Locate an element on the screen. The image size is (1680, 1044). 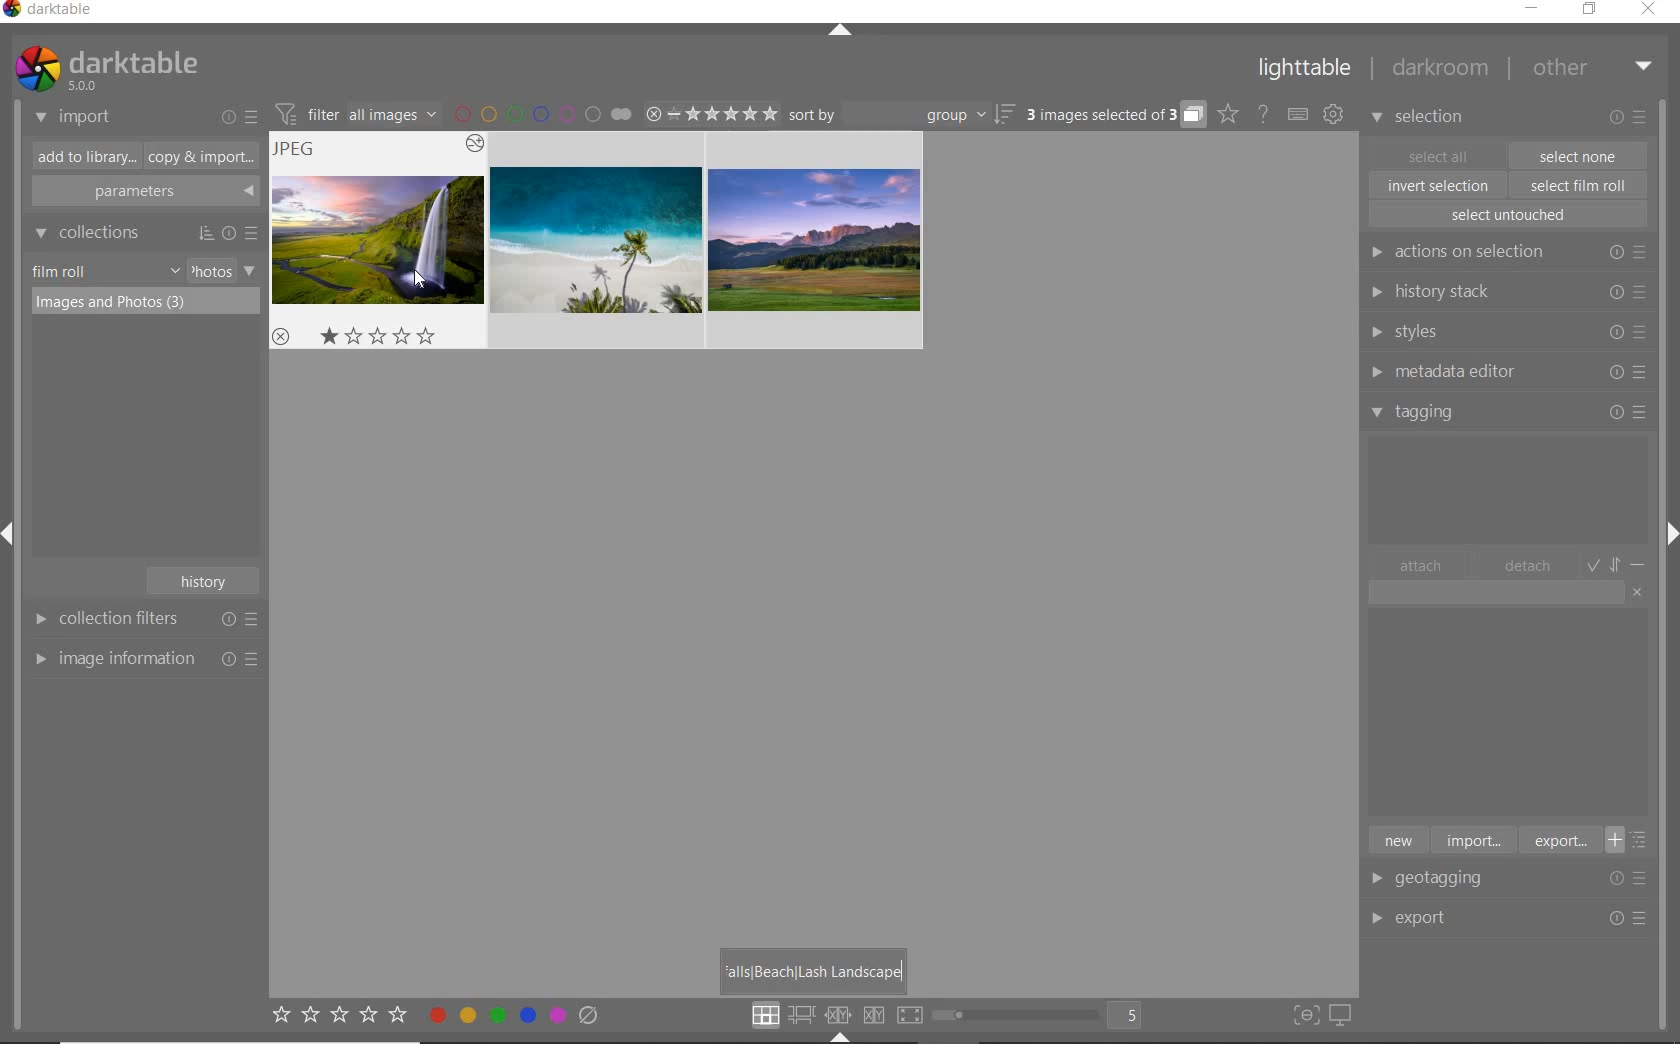
set star rating for selected images is located at coordinates (338, 1018).